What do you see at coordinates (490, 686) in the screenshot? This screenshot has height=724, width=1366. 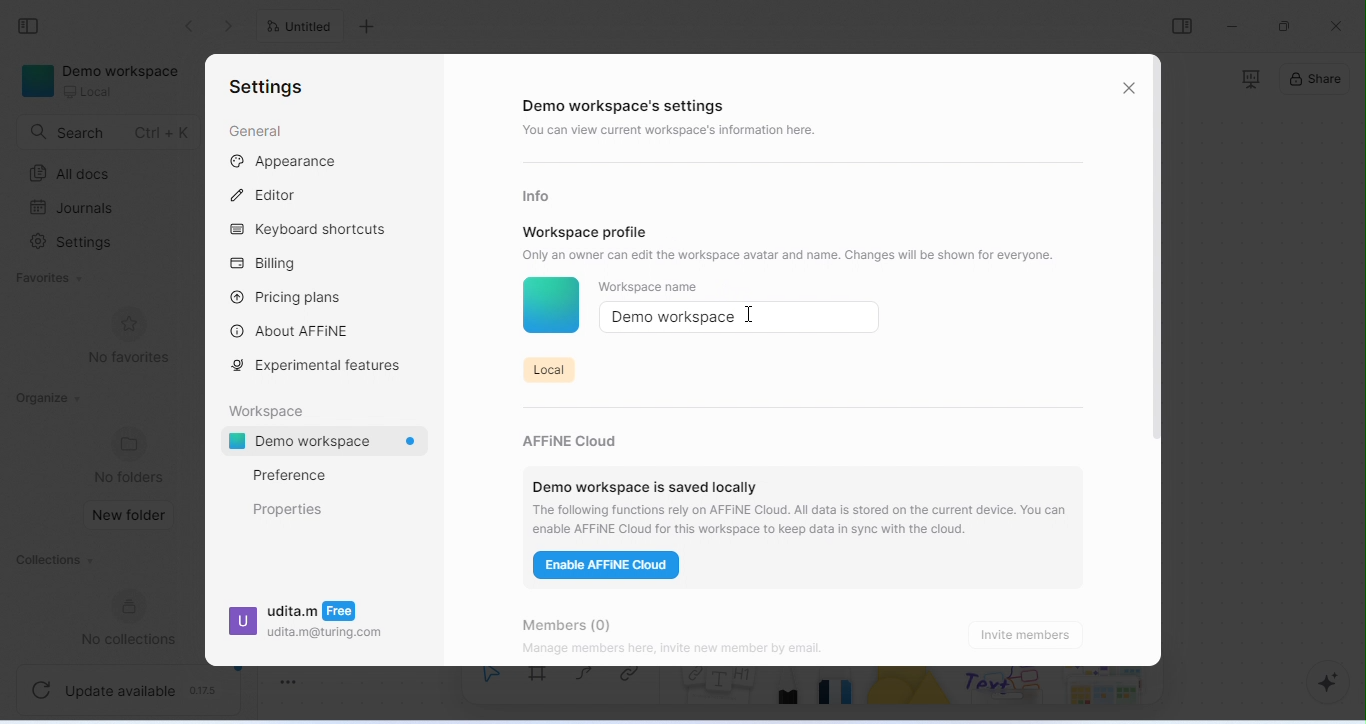 I see `select` at bounding box center [490, 686].